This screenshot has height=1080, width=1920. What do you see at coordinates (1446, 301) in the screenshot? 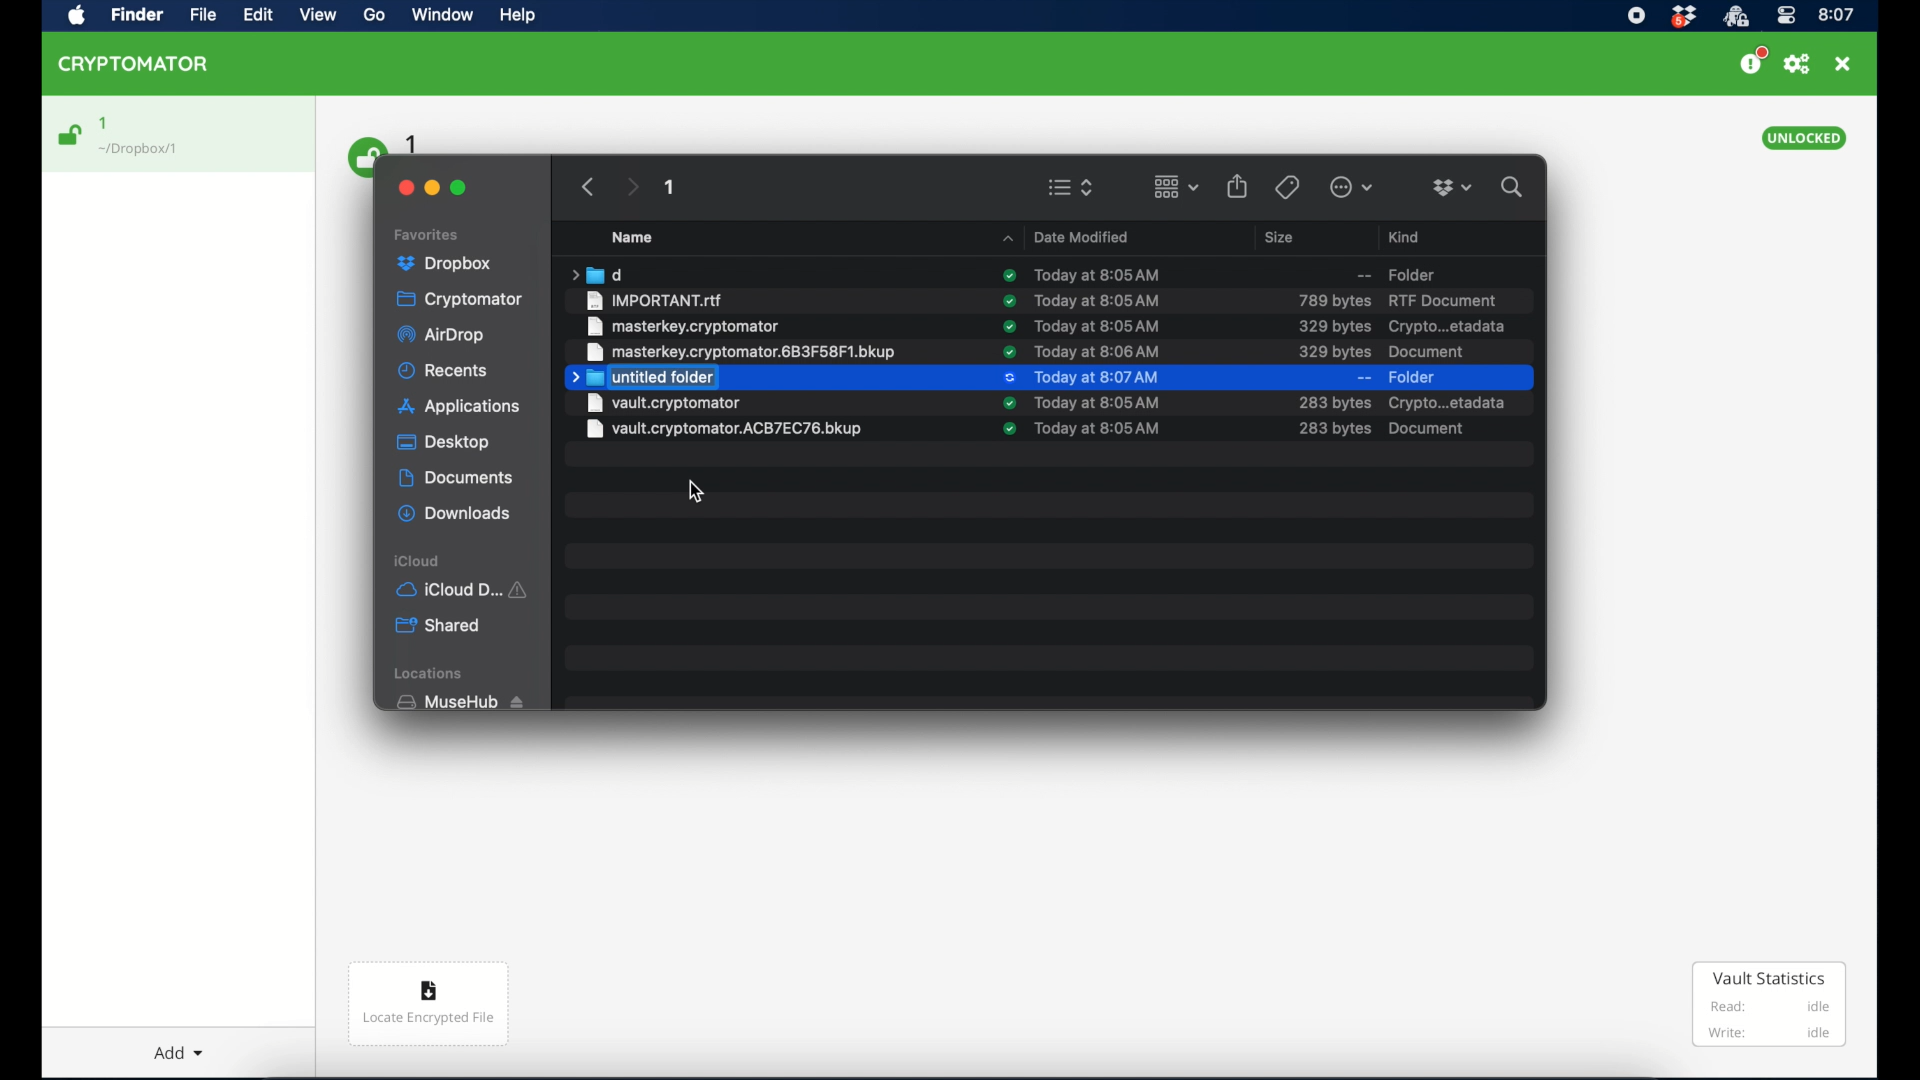
I see `rtf document` at bounding box center [1446, 301].